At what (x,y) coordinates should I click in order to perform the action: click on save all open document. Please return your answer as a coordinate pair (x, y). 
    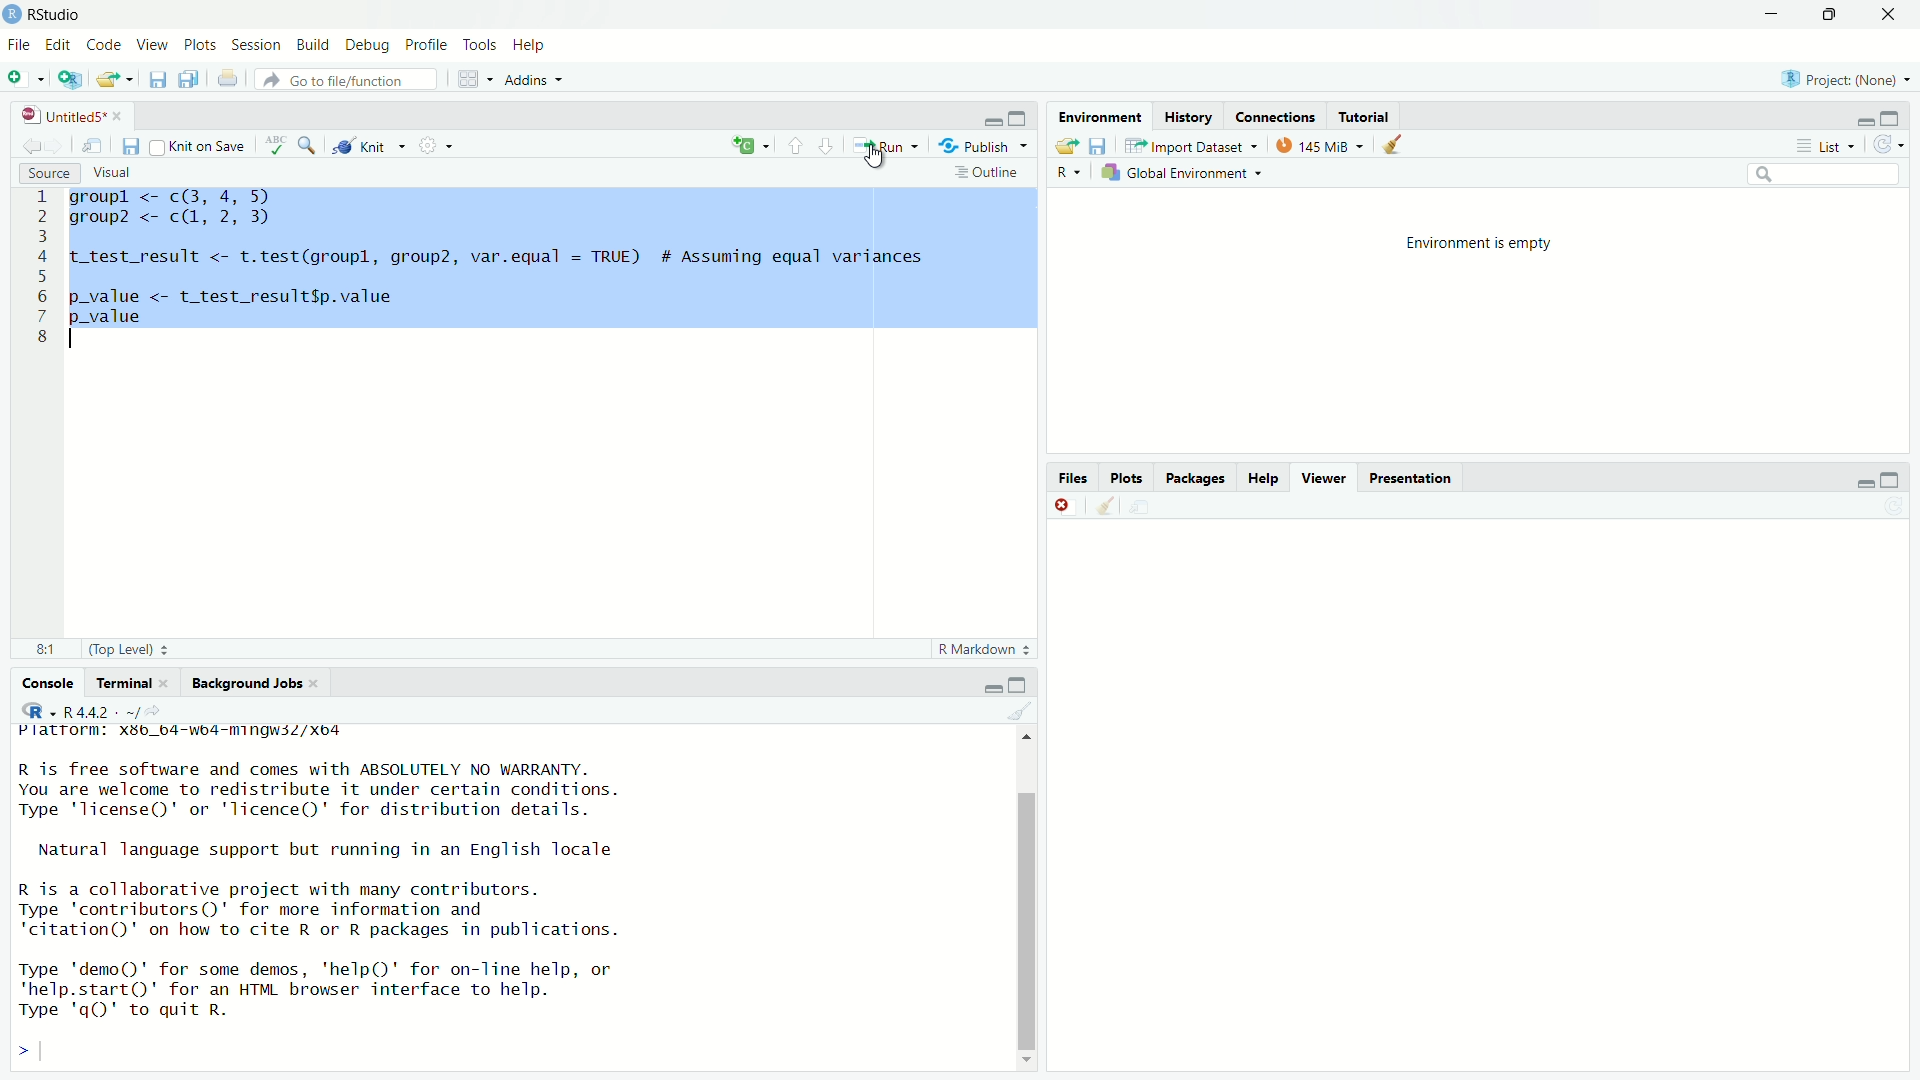
    Looking at the image, I should click on (186, 77).